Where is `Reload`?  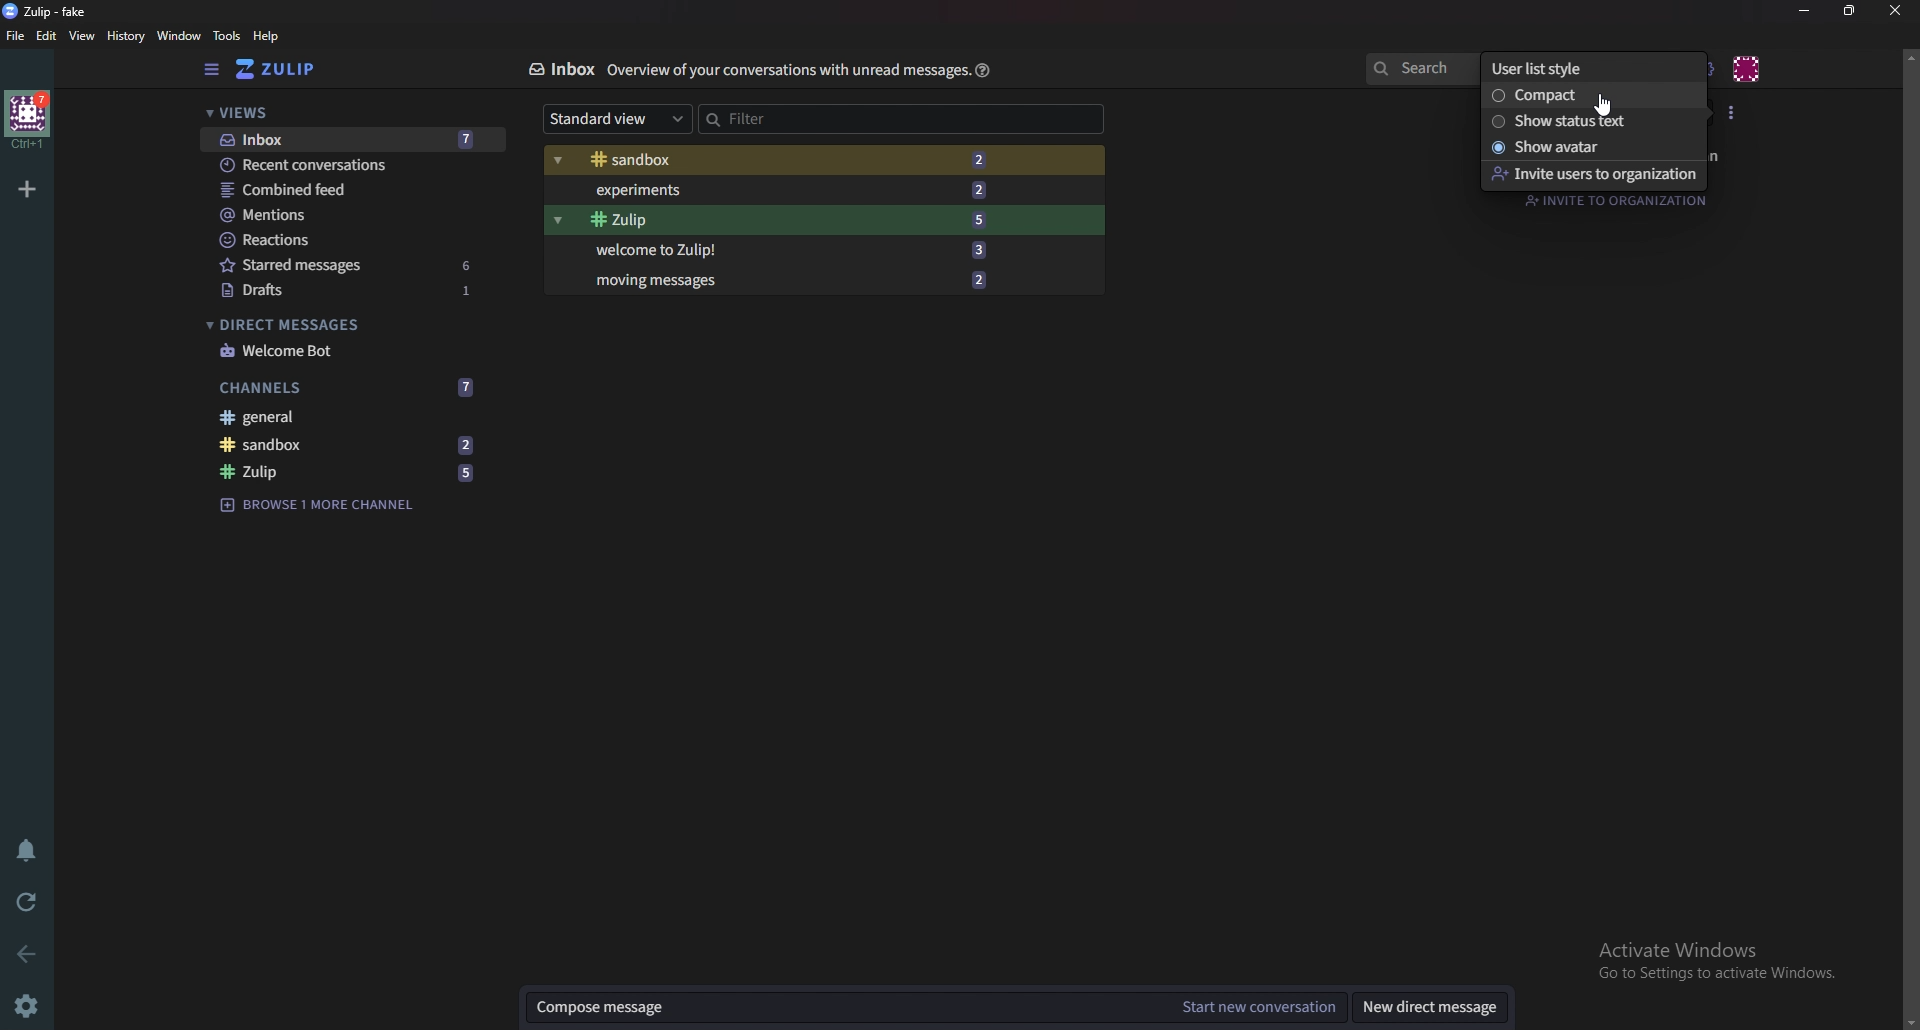
Reload is located at coordinates (27, 900).